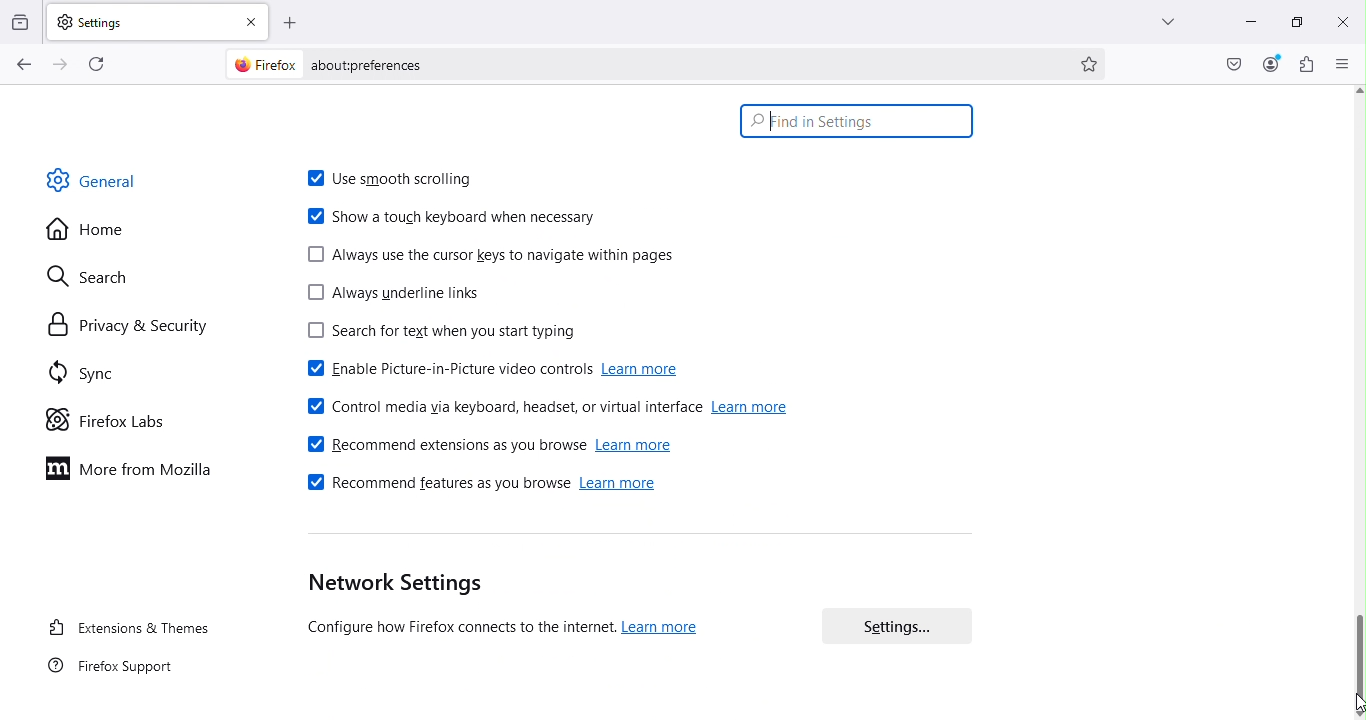  What do you see at coordinates (525, 606) in the screenshot?
I see `Network settings` at bounding box center [525, 606].